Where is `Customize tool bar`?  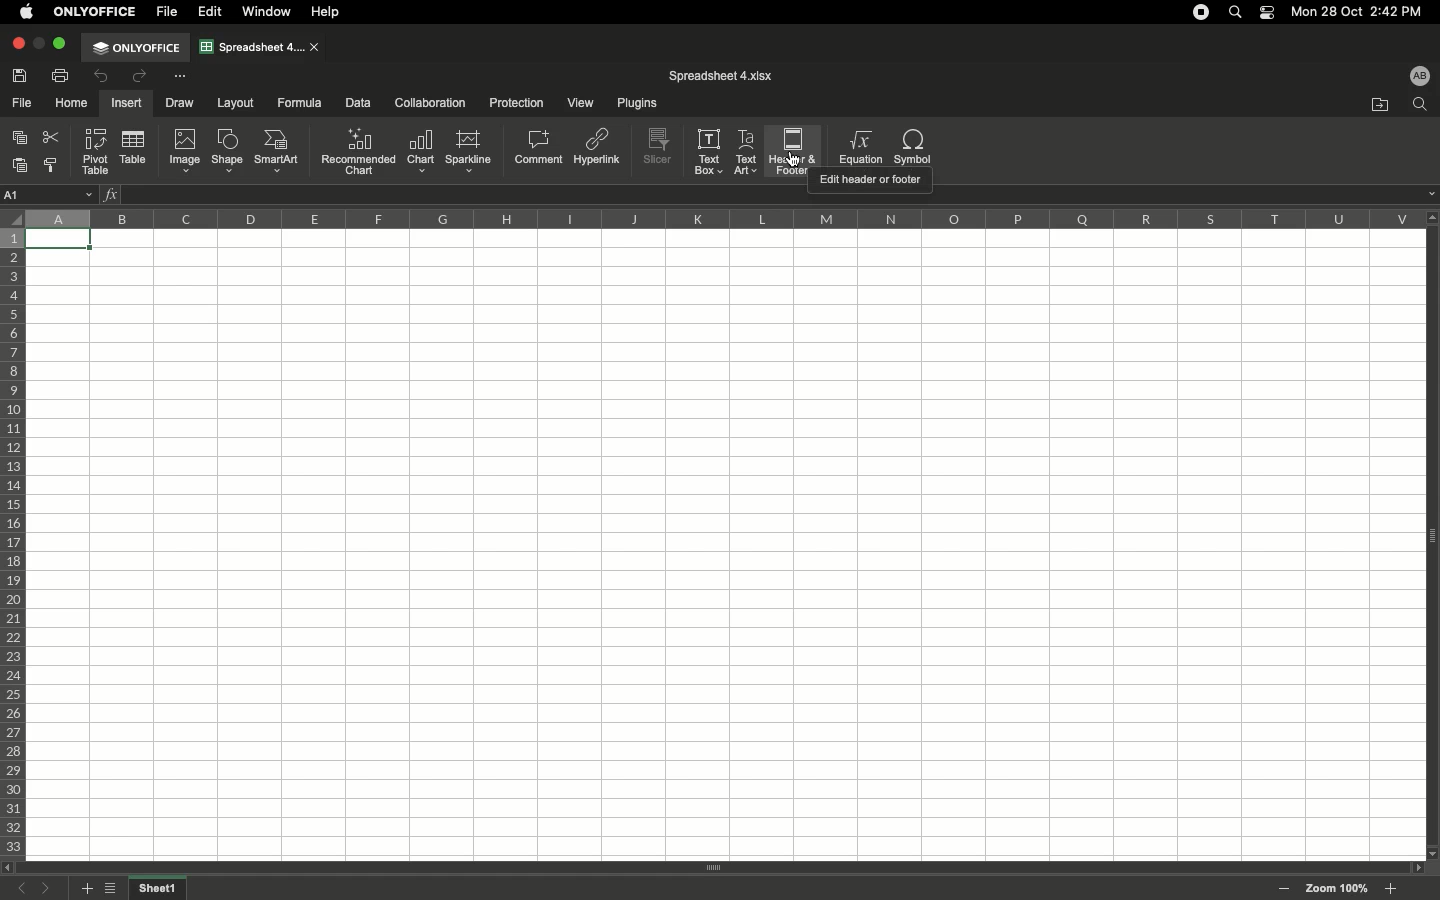
Customize tool bar is located at coordinates (179, 75).